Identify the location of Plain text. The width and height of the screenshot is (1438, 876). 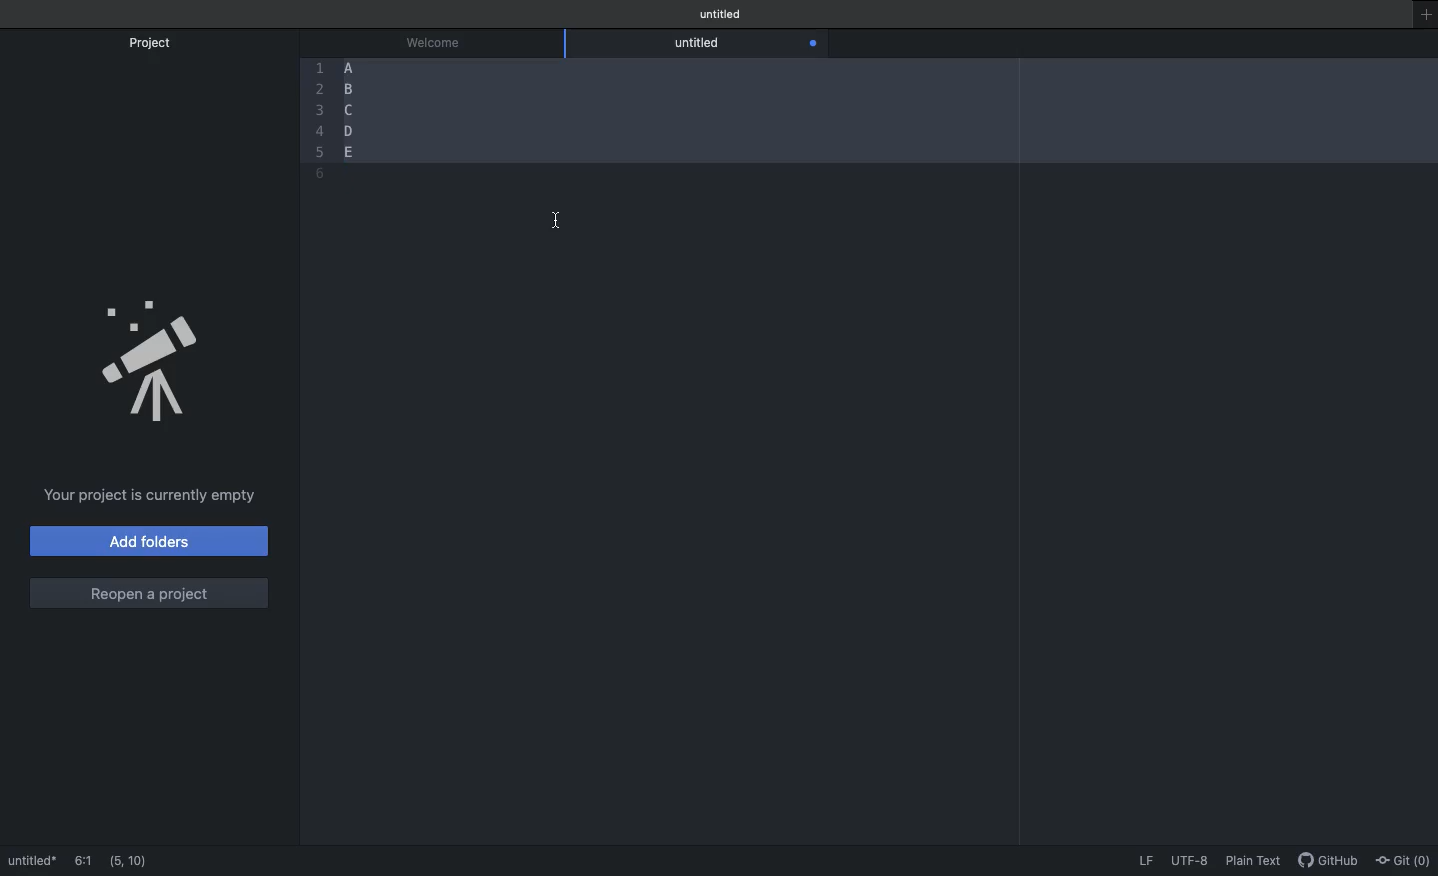
(1258, 864).